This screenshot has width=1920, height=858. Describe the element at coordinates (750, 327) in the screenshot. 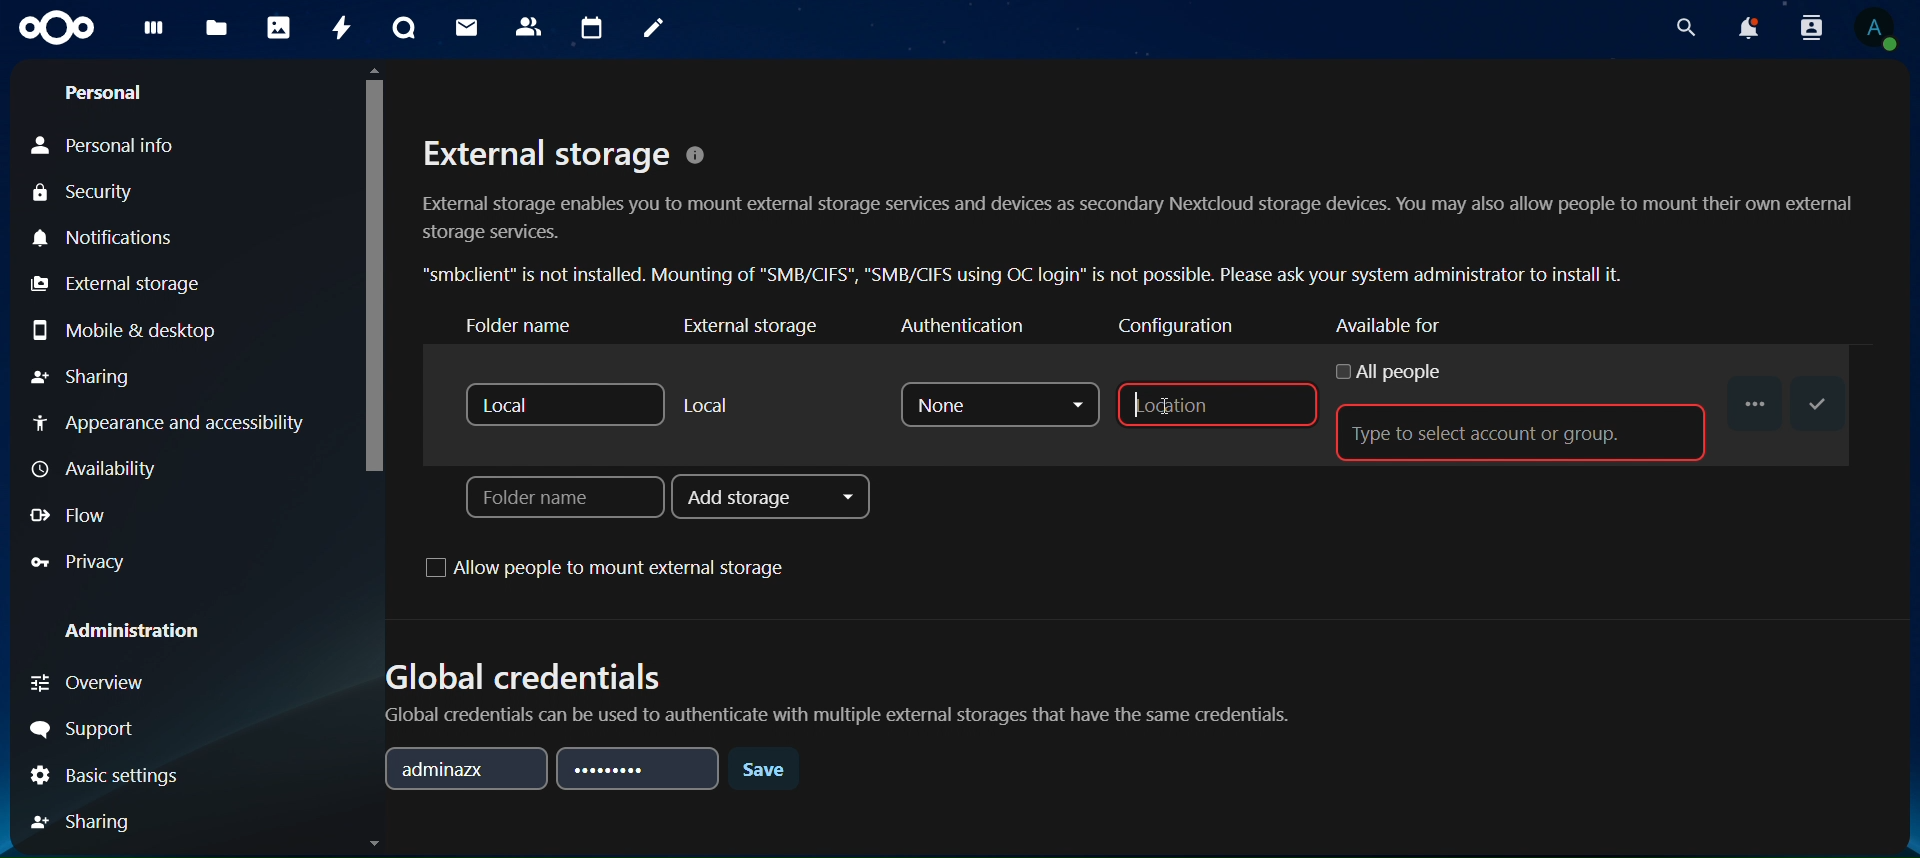

I see `external storage` at that location.